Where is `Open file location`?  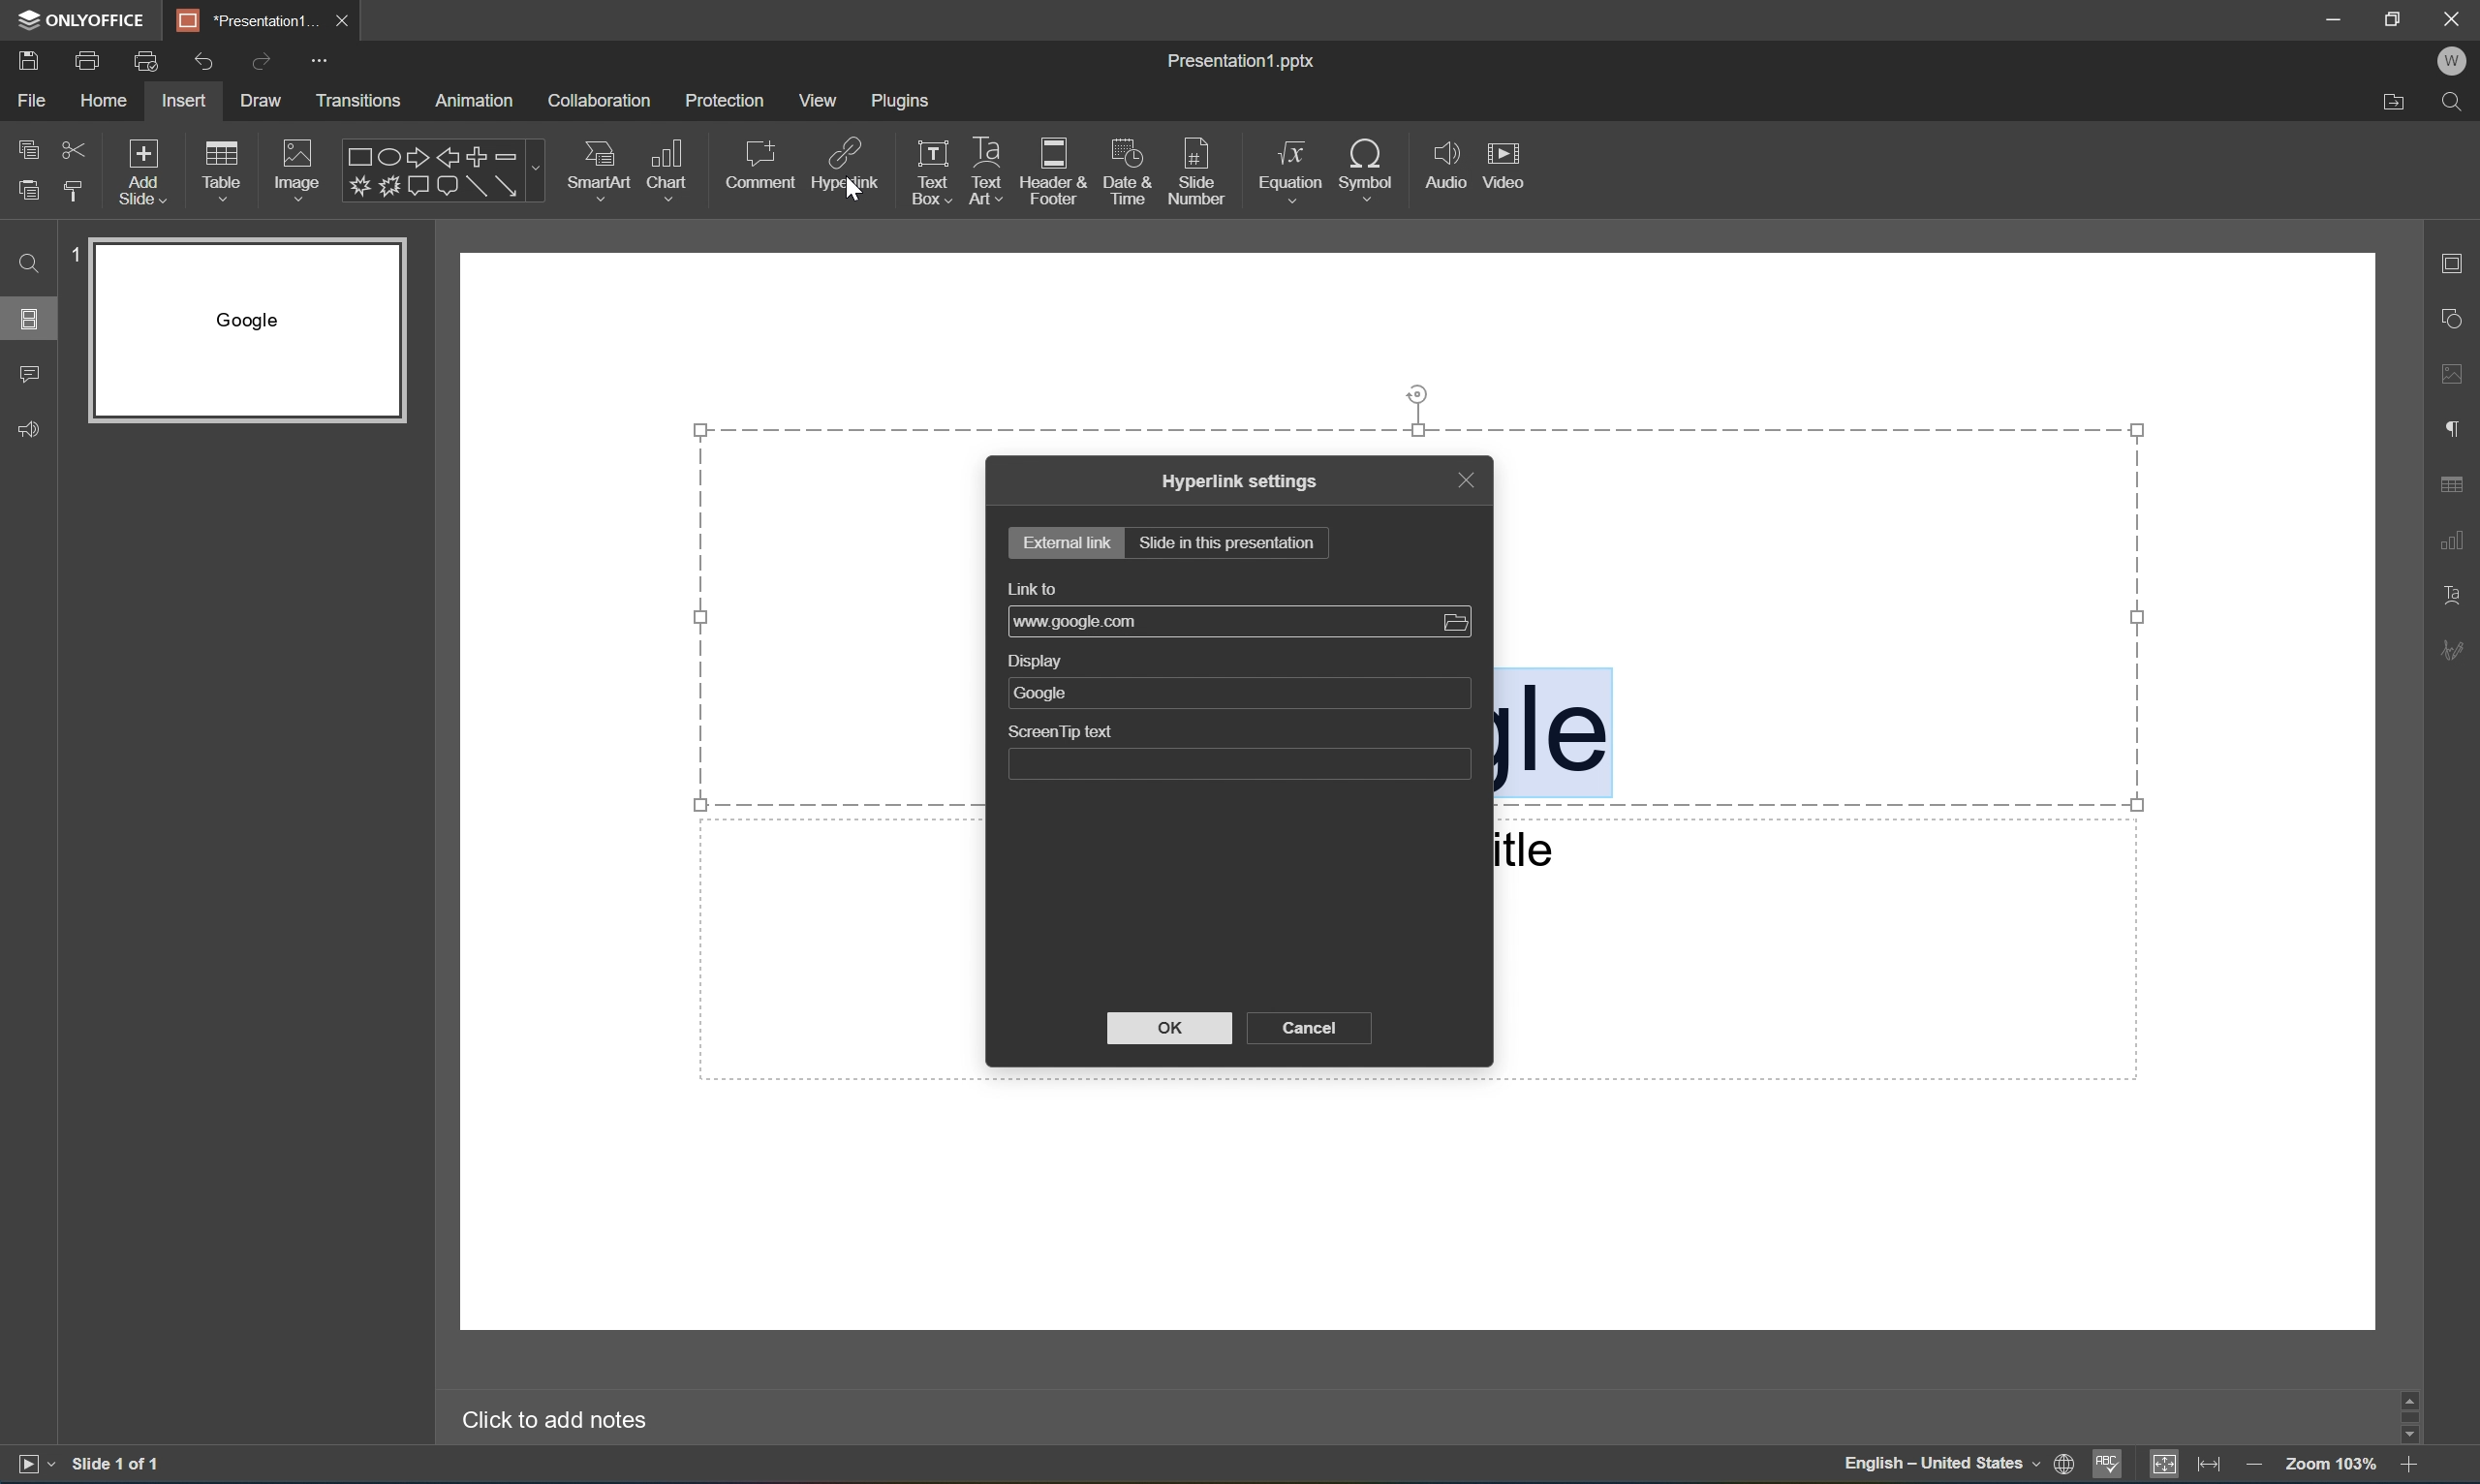 Open file location is located at coordinates (2393, 104).